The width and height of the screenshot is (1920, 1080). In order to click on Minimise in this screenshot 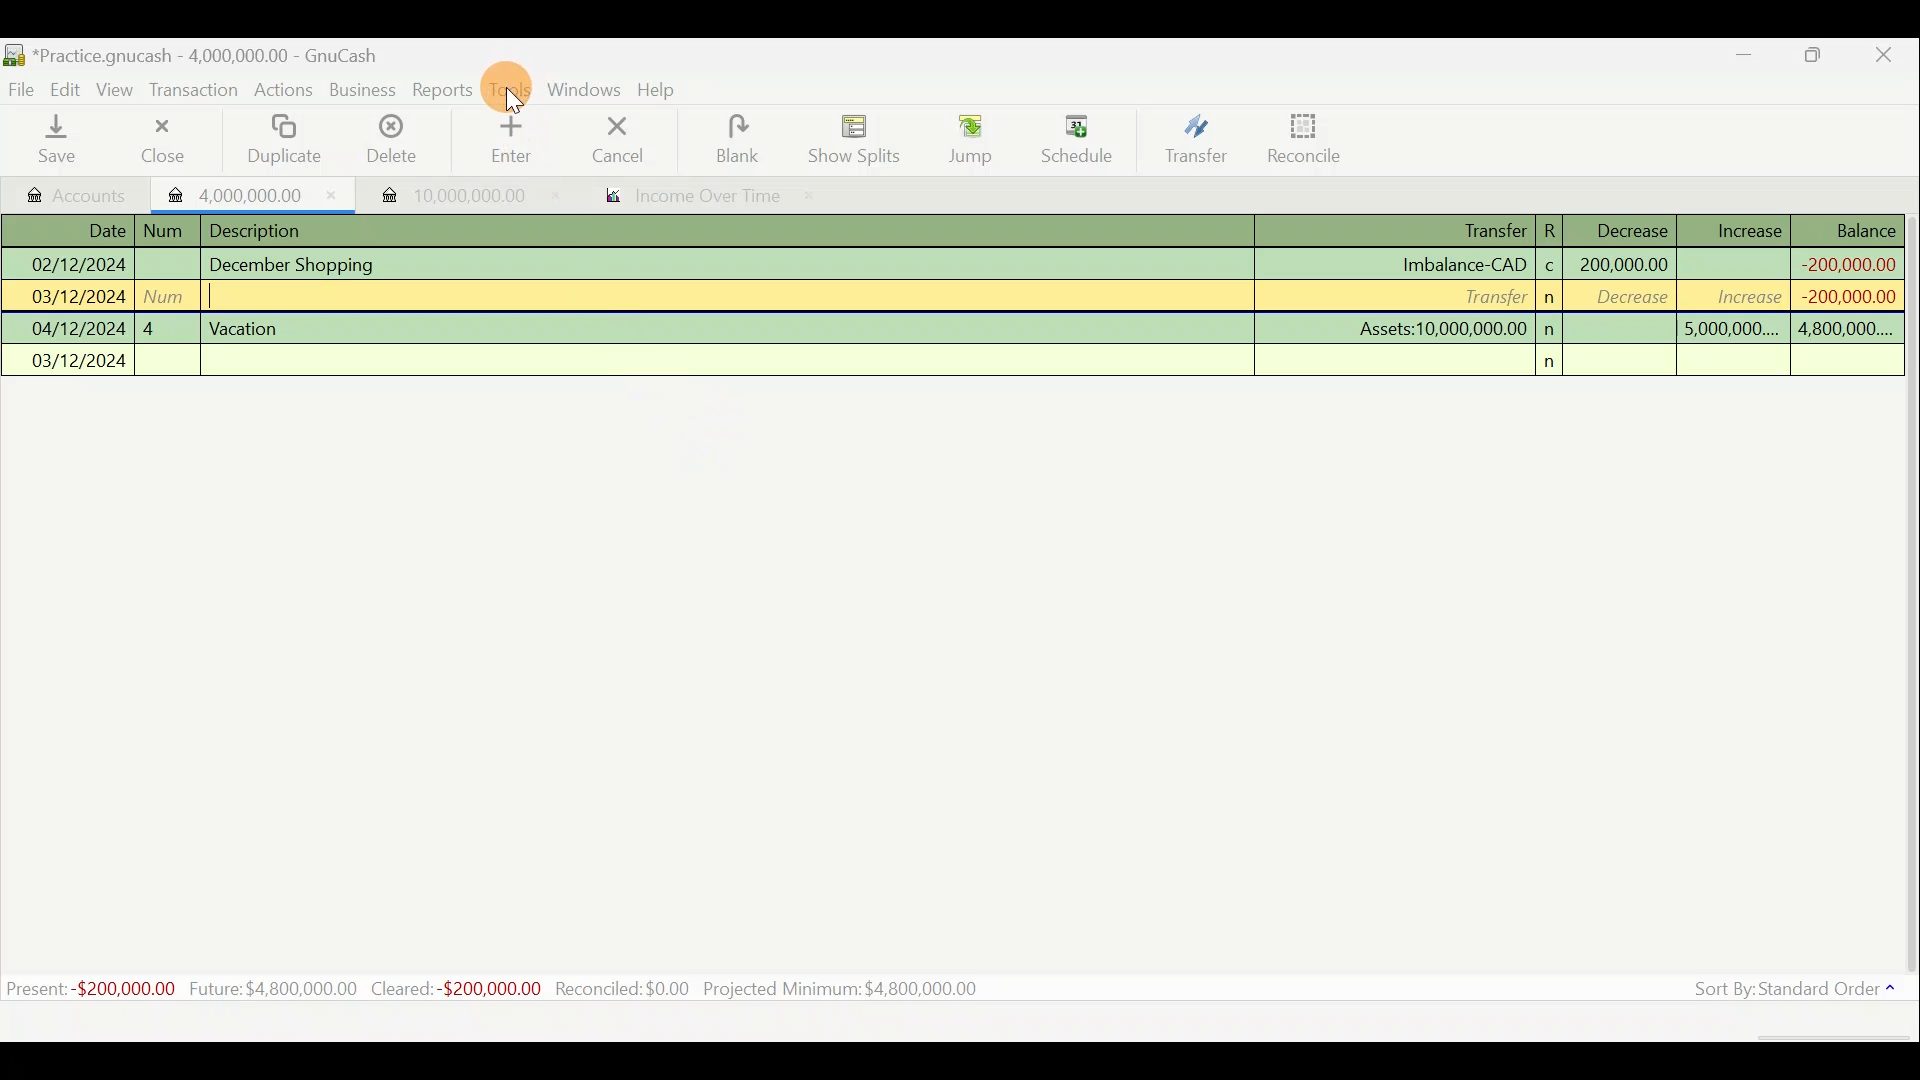, I will do `click(1747, 59)`.